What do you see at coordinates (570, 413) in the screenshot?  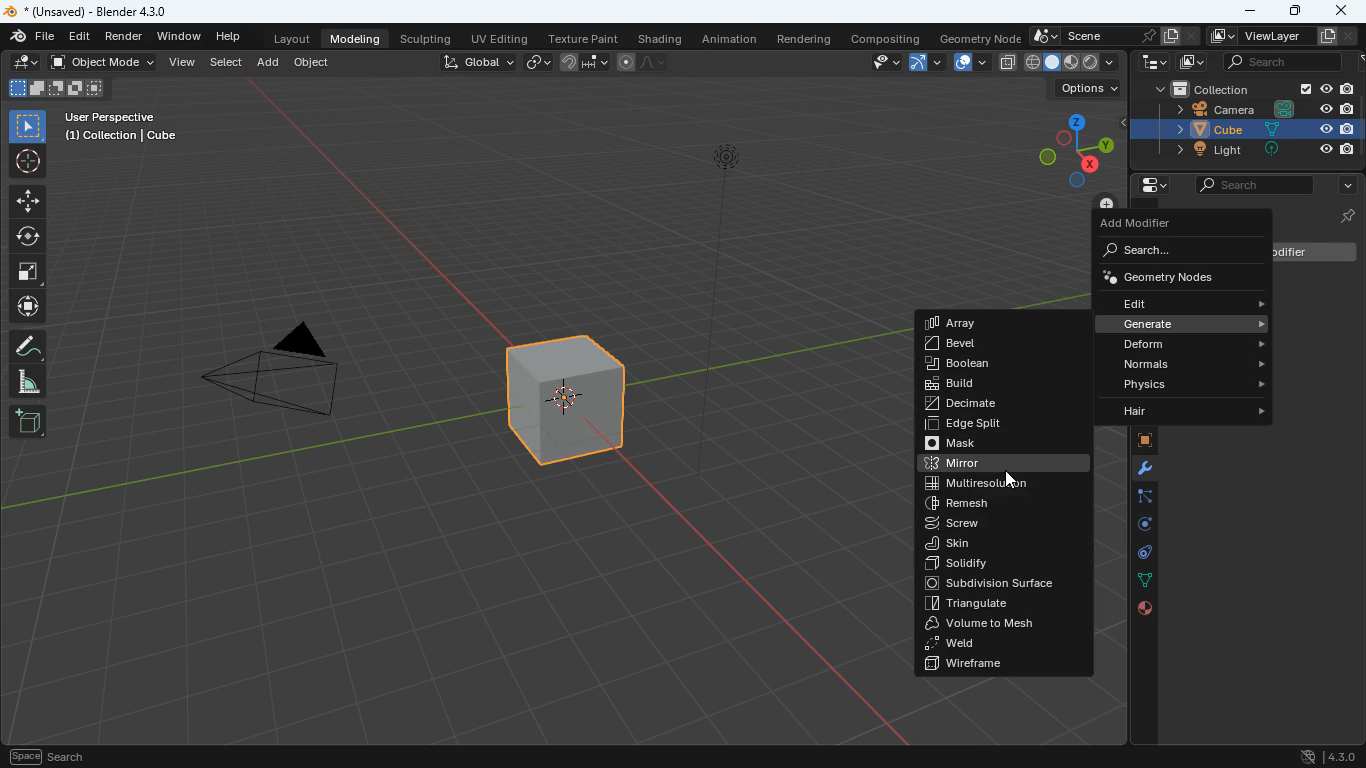 I see `cube` at bounding box center [570, 413].